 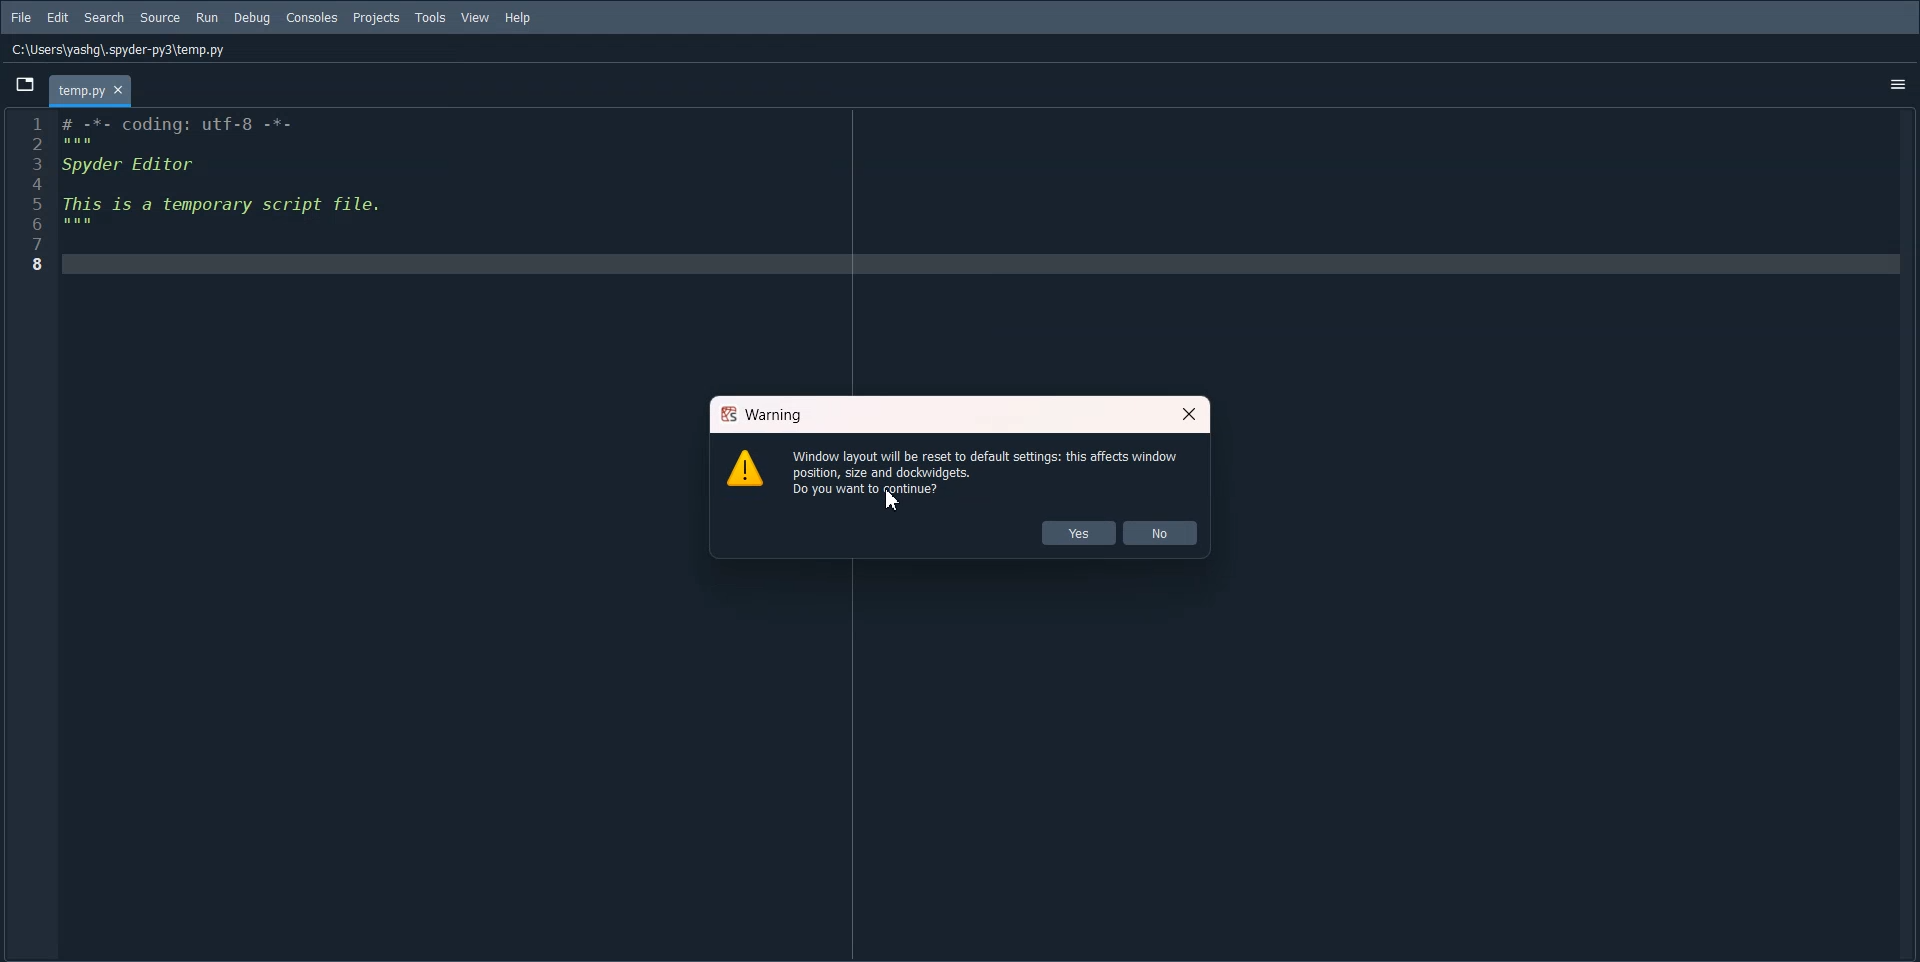 I want to click on Warning, so click(x=758, y=414).